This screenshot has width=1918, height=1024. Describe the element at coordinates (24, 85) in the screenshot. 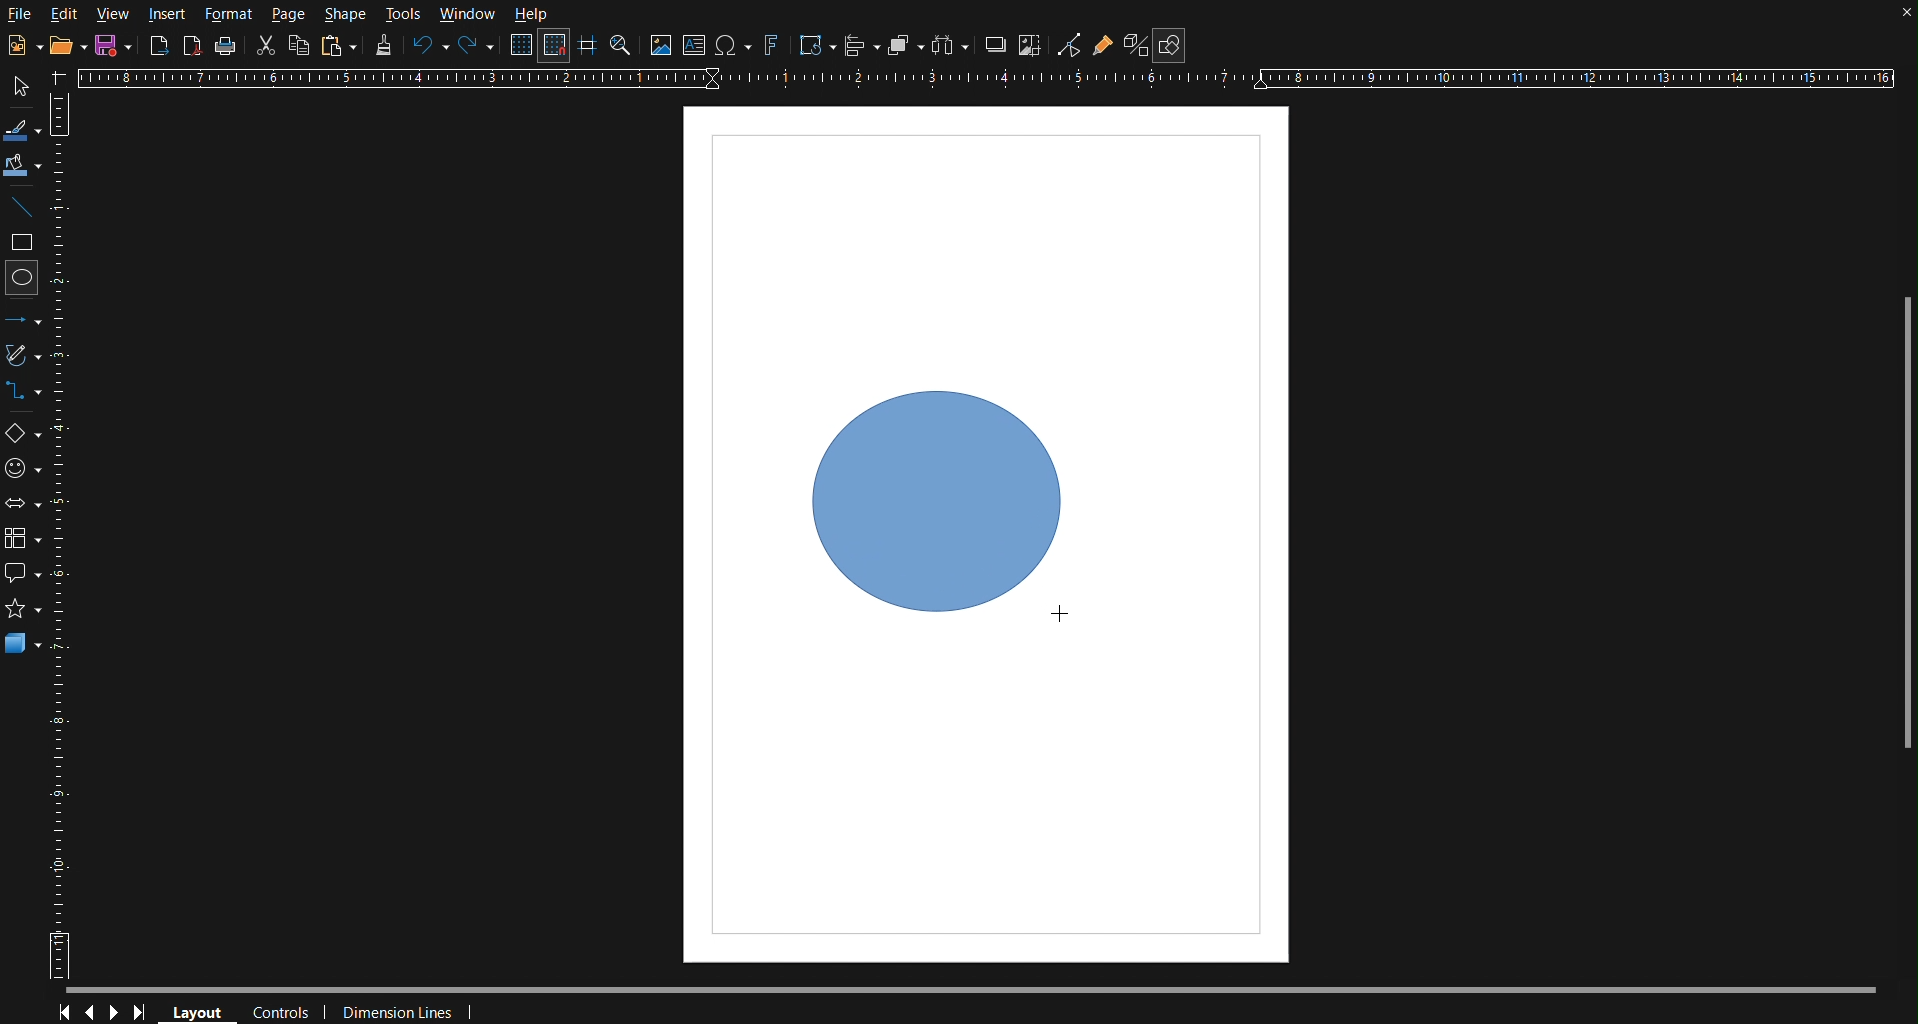

I see `Select` at that location.